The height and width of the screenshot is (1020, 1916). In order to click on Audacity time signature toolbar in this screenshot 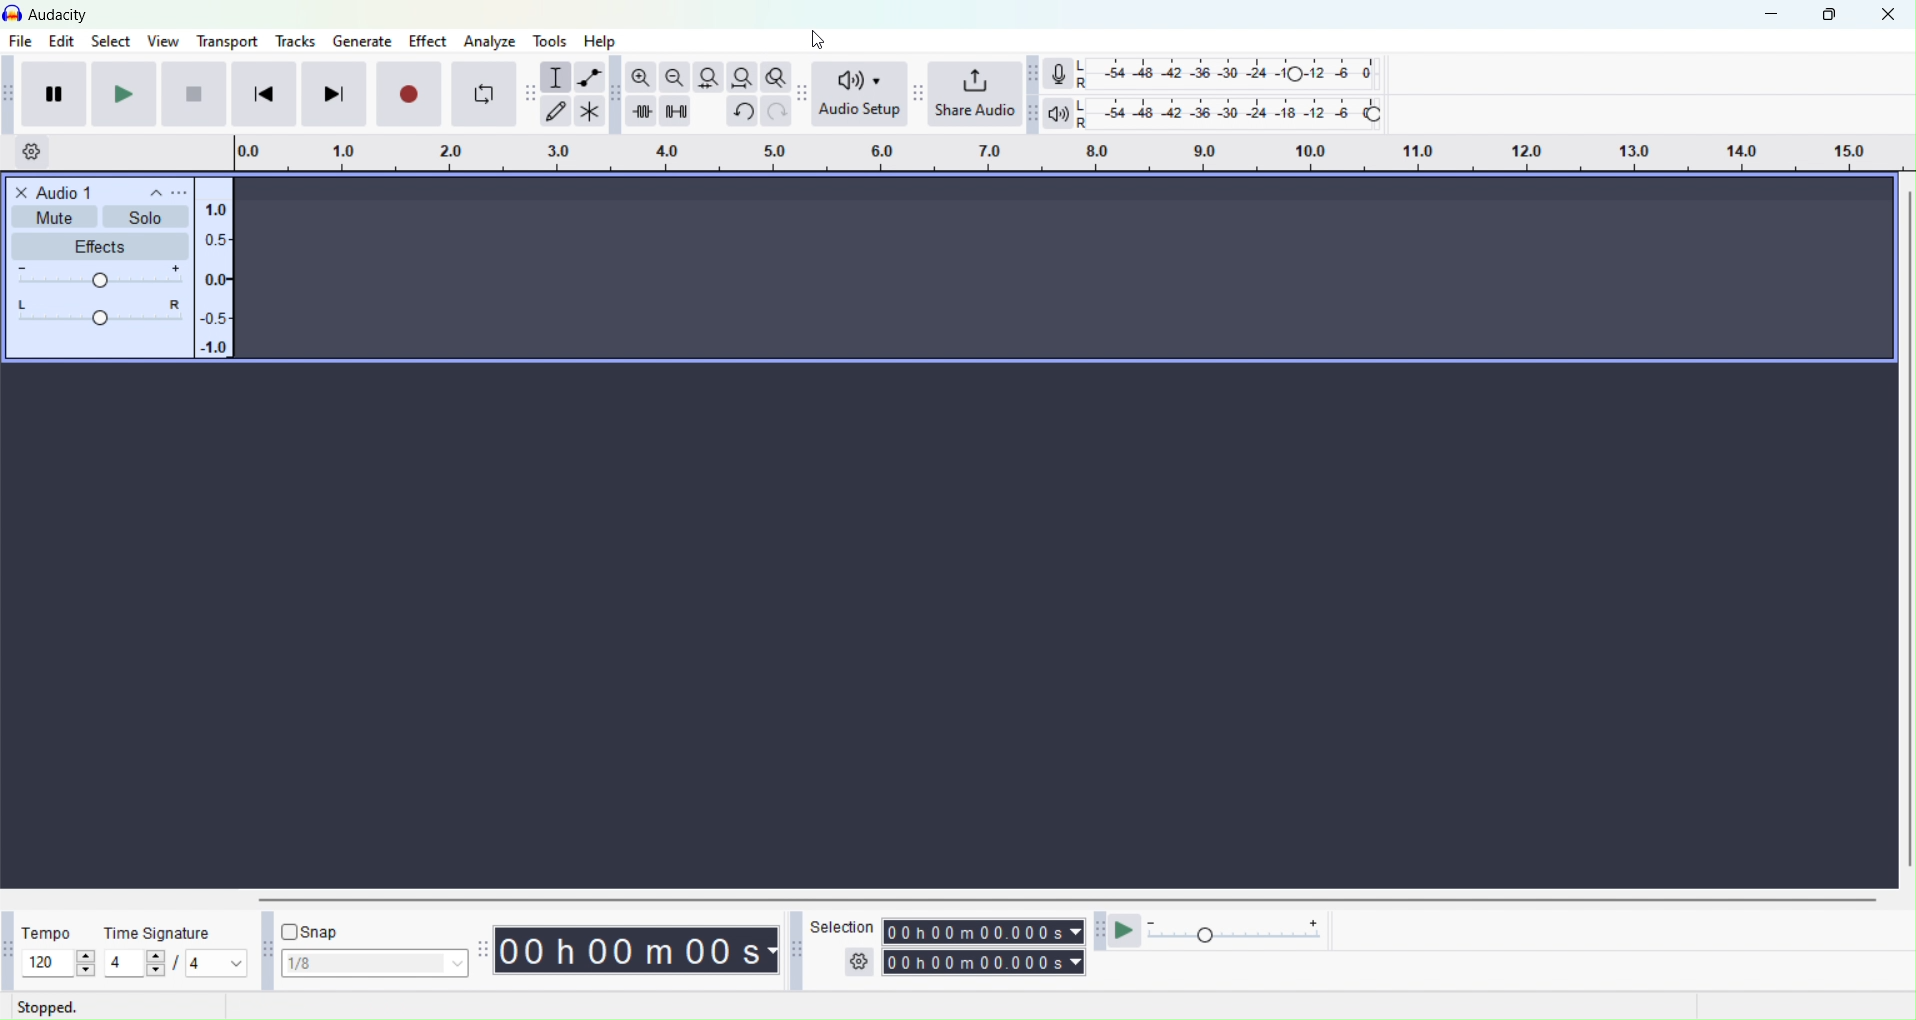, I will do `click(6, 950)`.